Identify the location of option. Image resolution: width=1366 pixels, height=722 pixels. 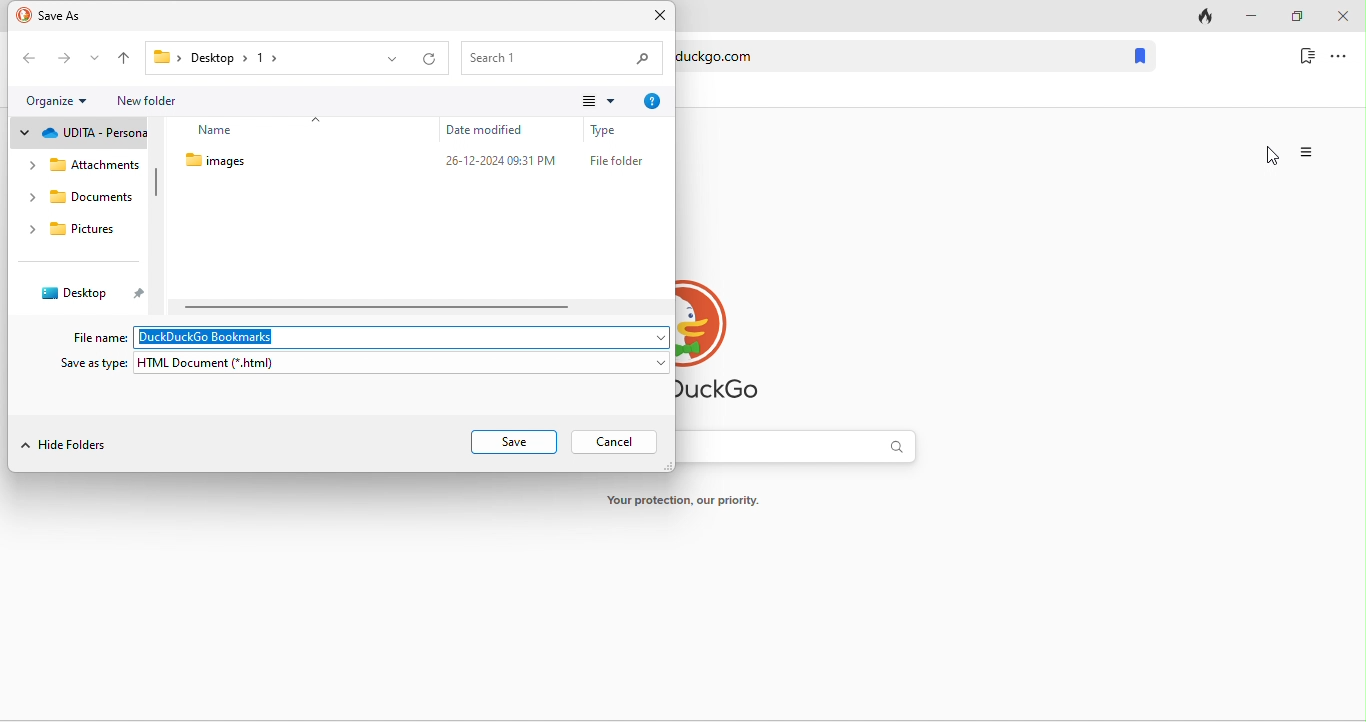
(1308, 153).